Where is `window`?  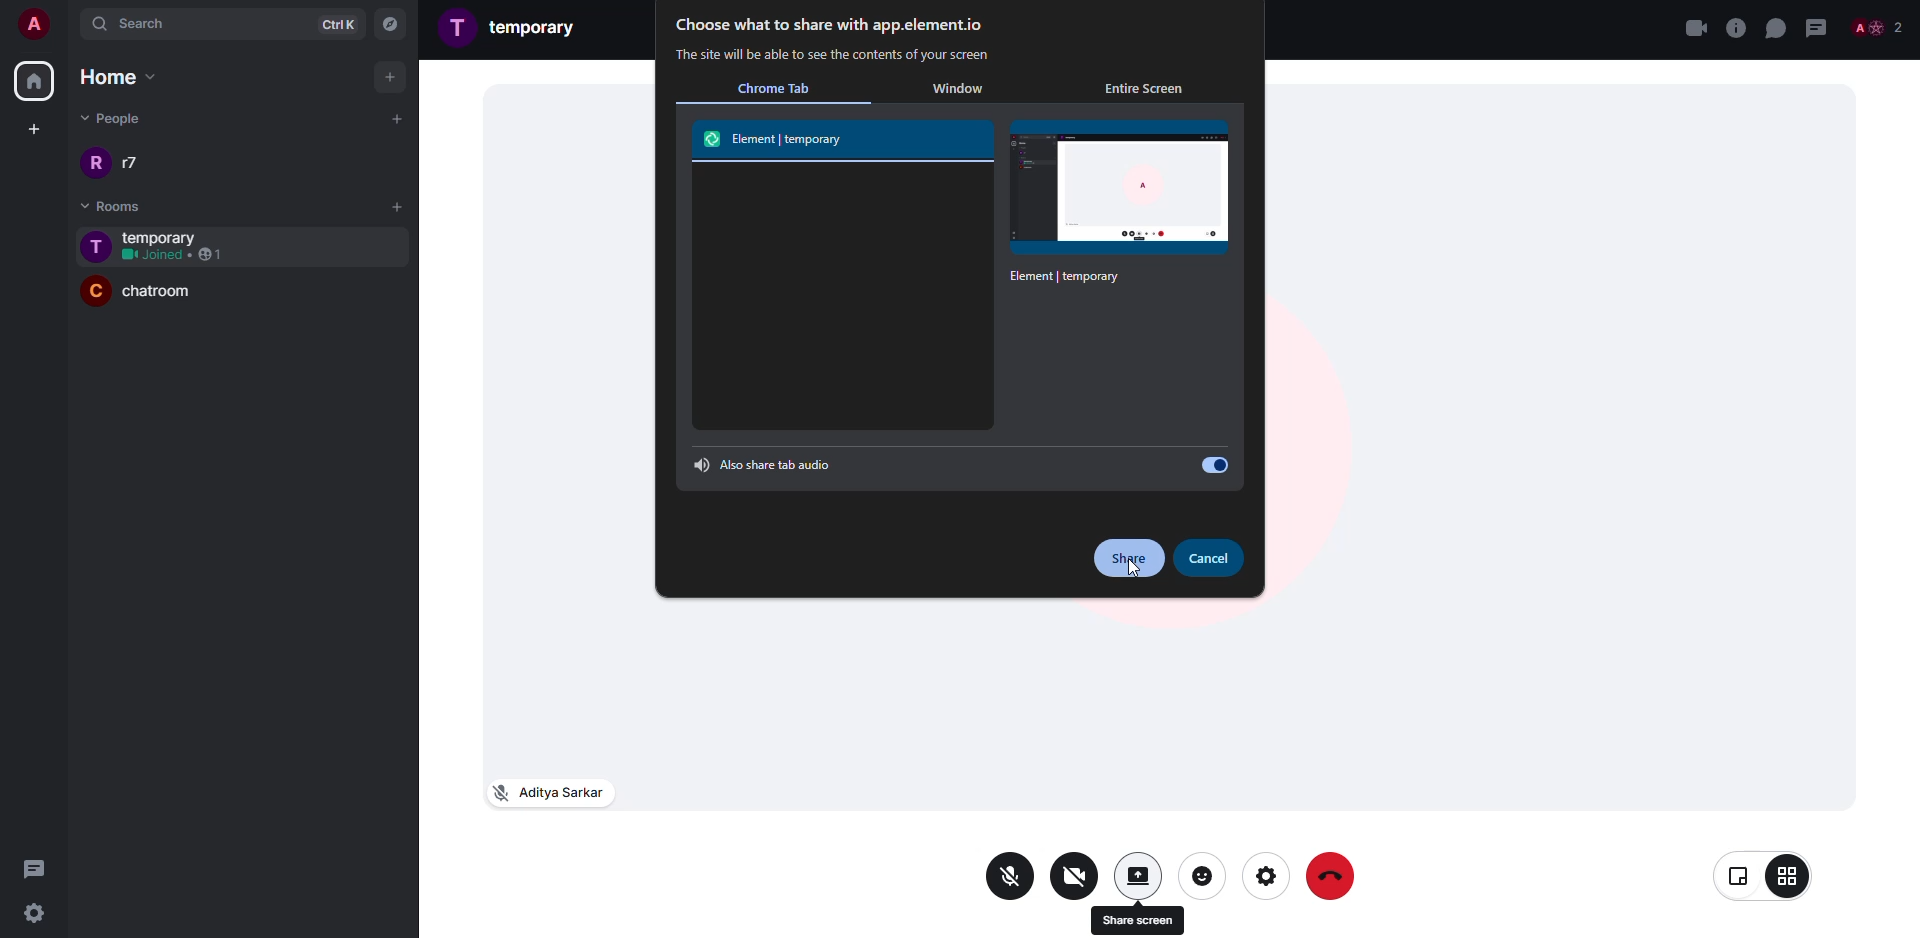
window is located at coordinates (957, 89).